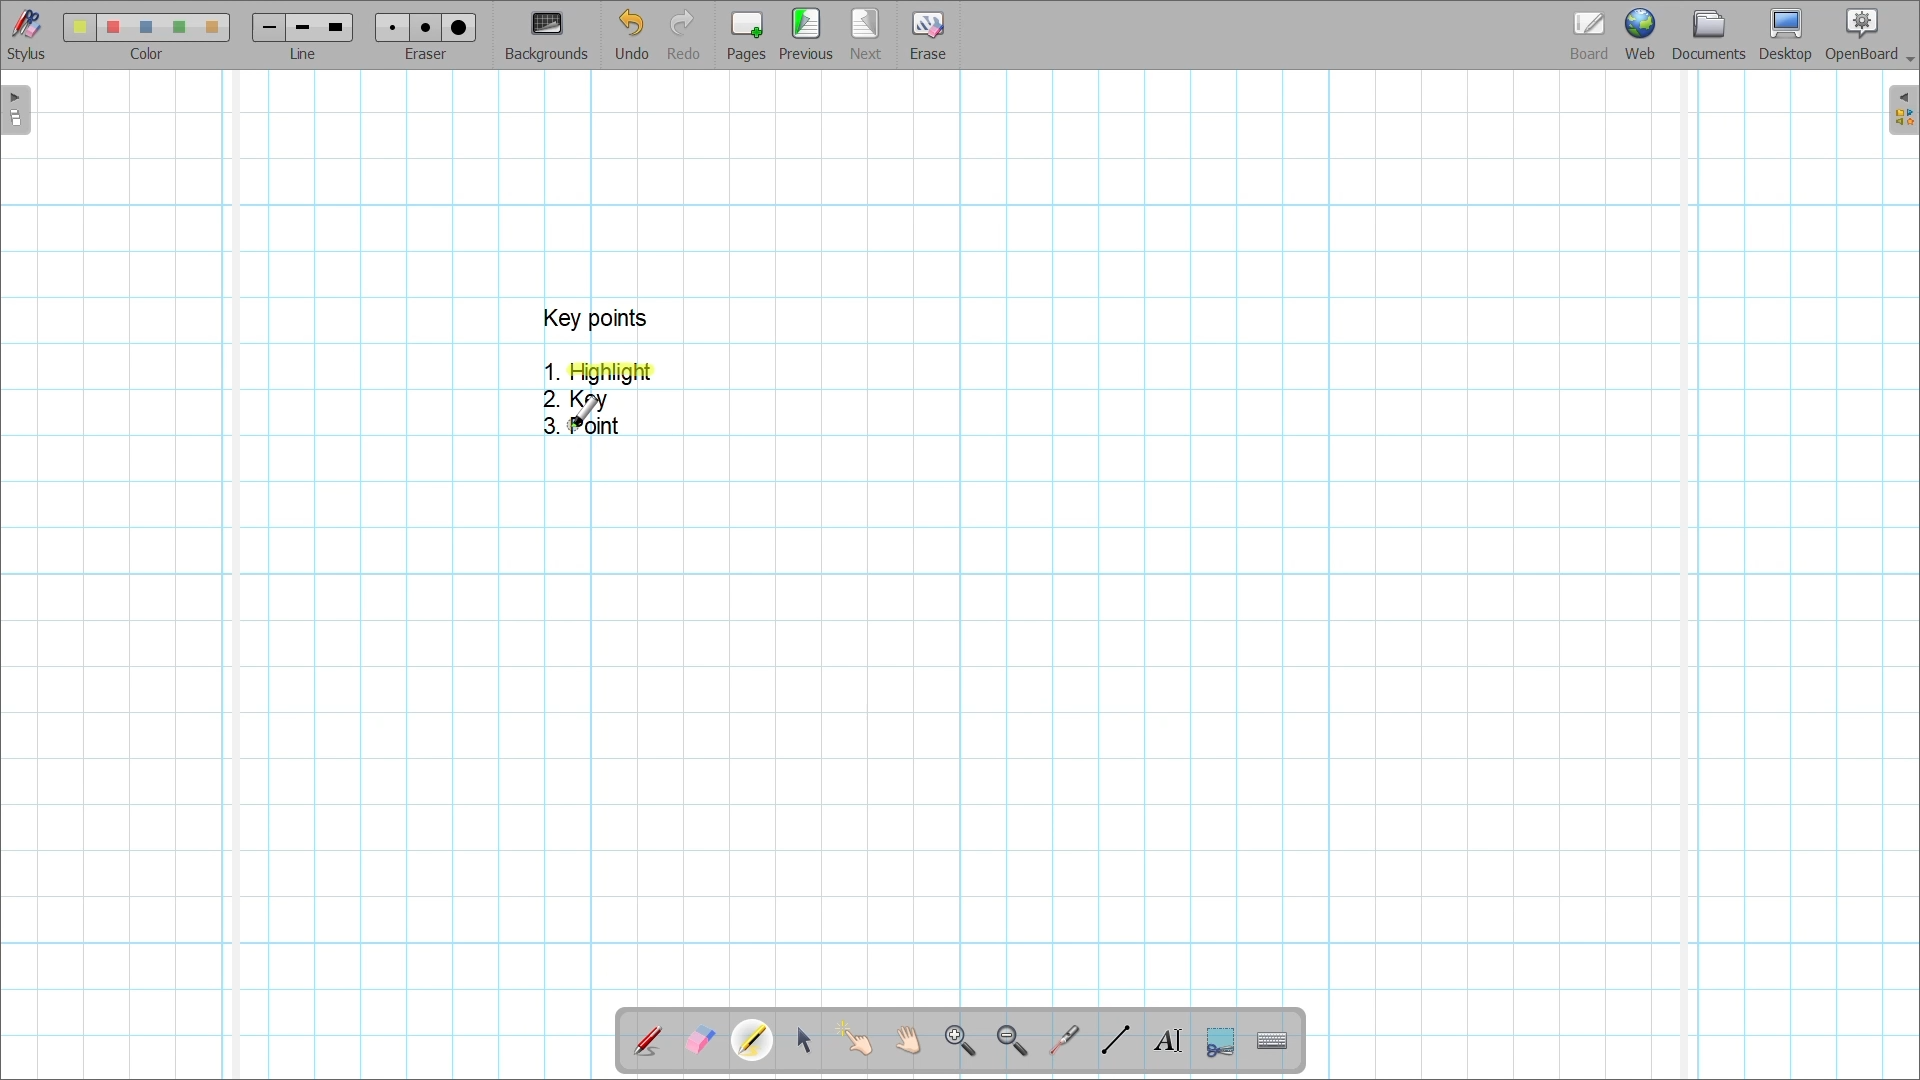  Describe the element at coordinates (865, 34) in the screenshot. I see `Go to next page` at that location.